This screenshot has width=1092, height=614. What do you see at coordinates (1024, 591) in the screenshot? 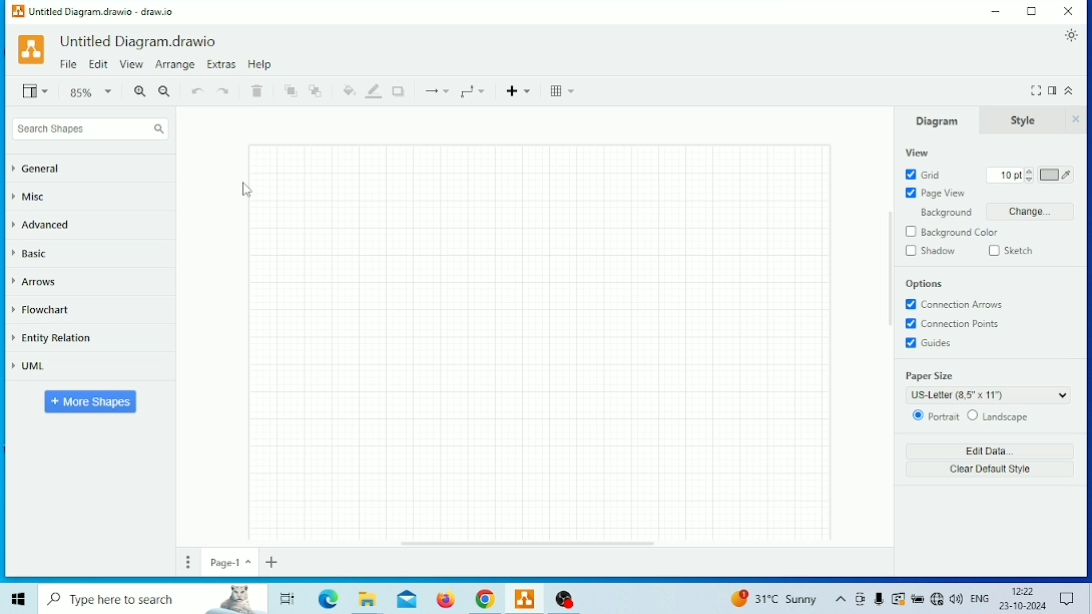
I see `Time - 12:22` at bounding box center [1024, 591].